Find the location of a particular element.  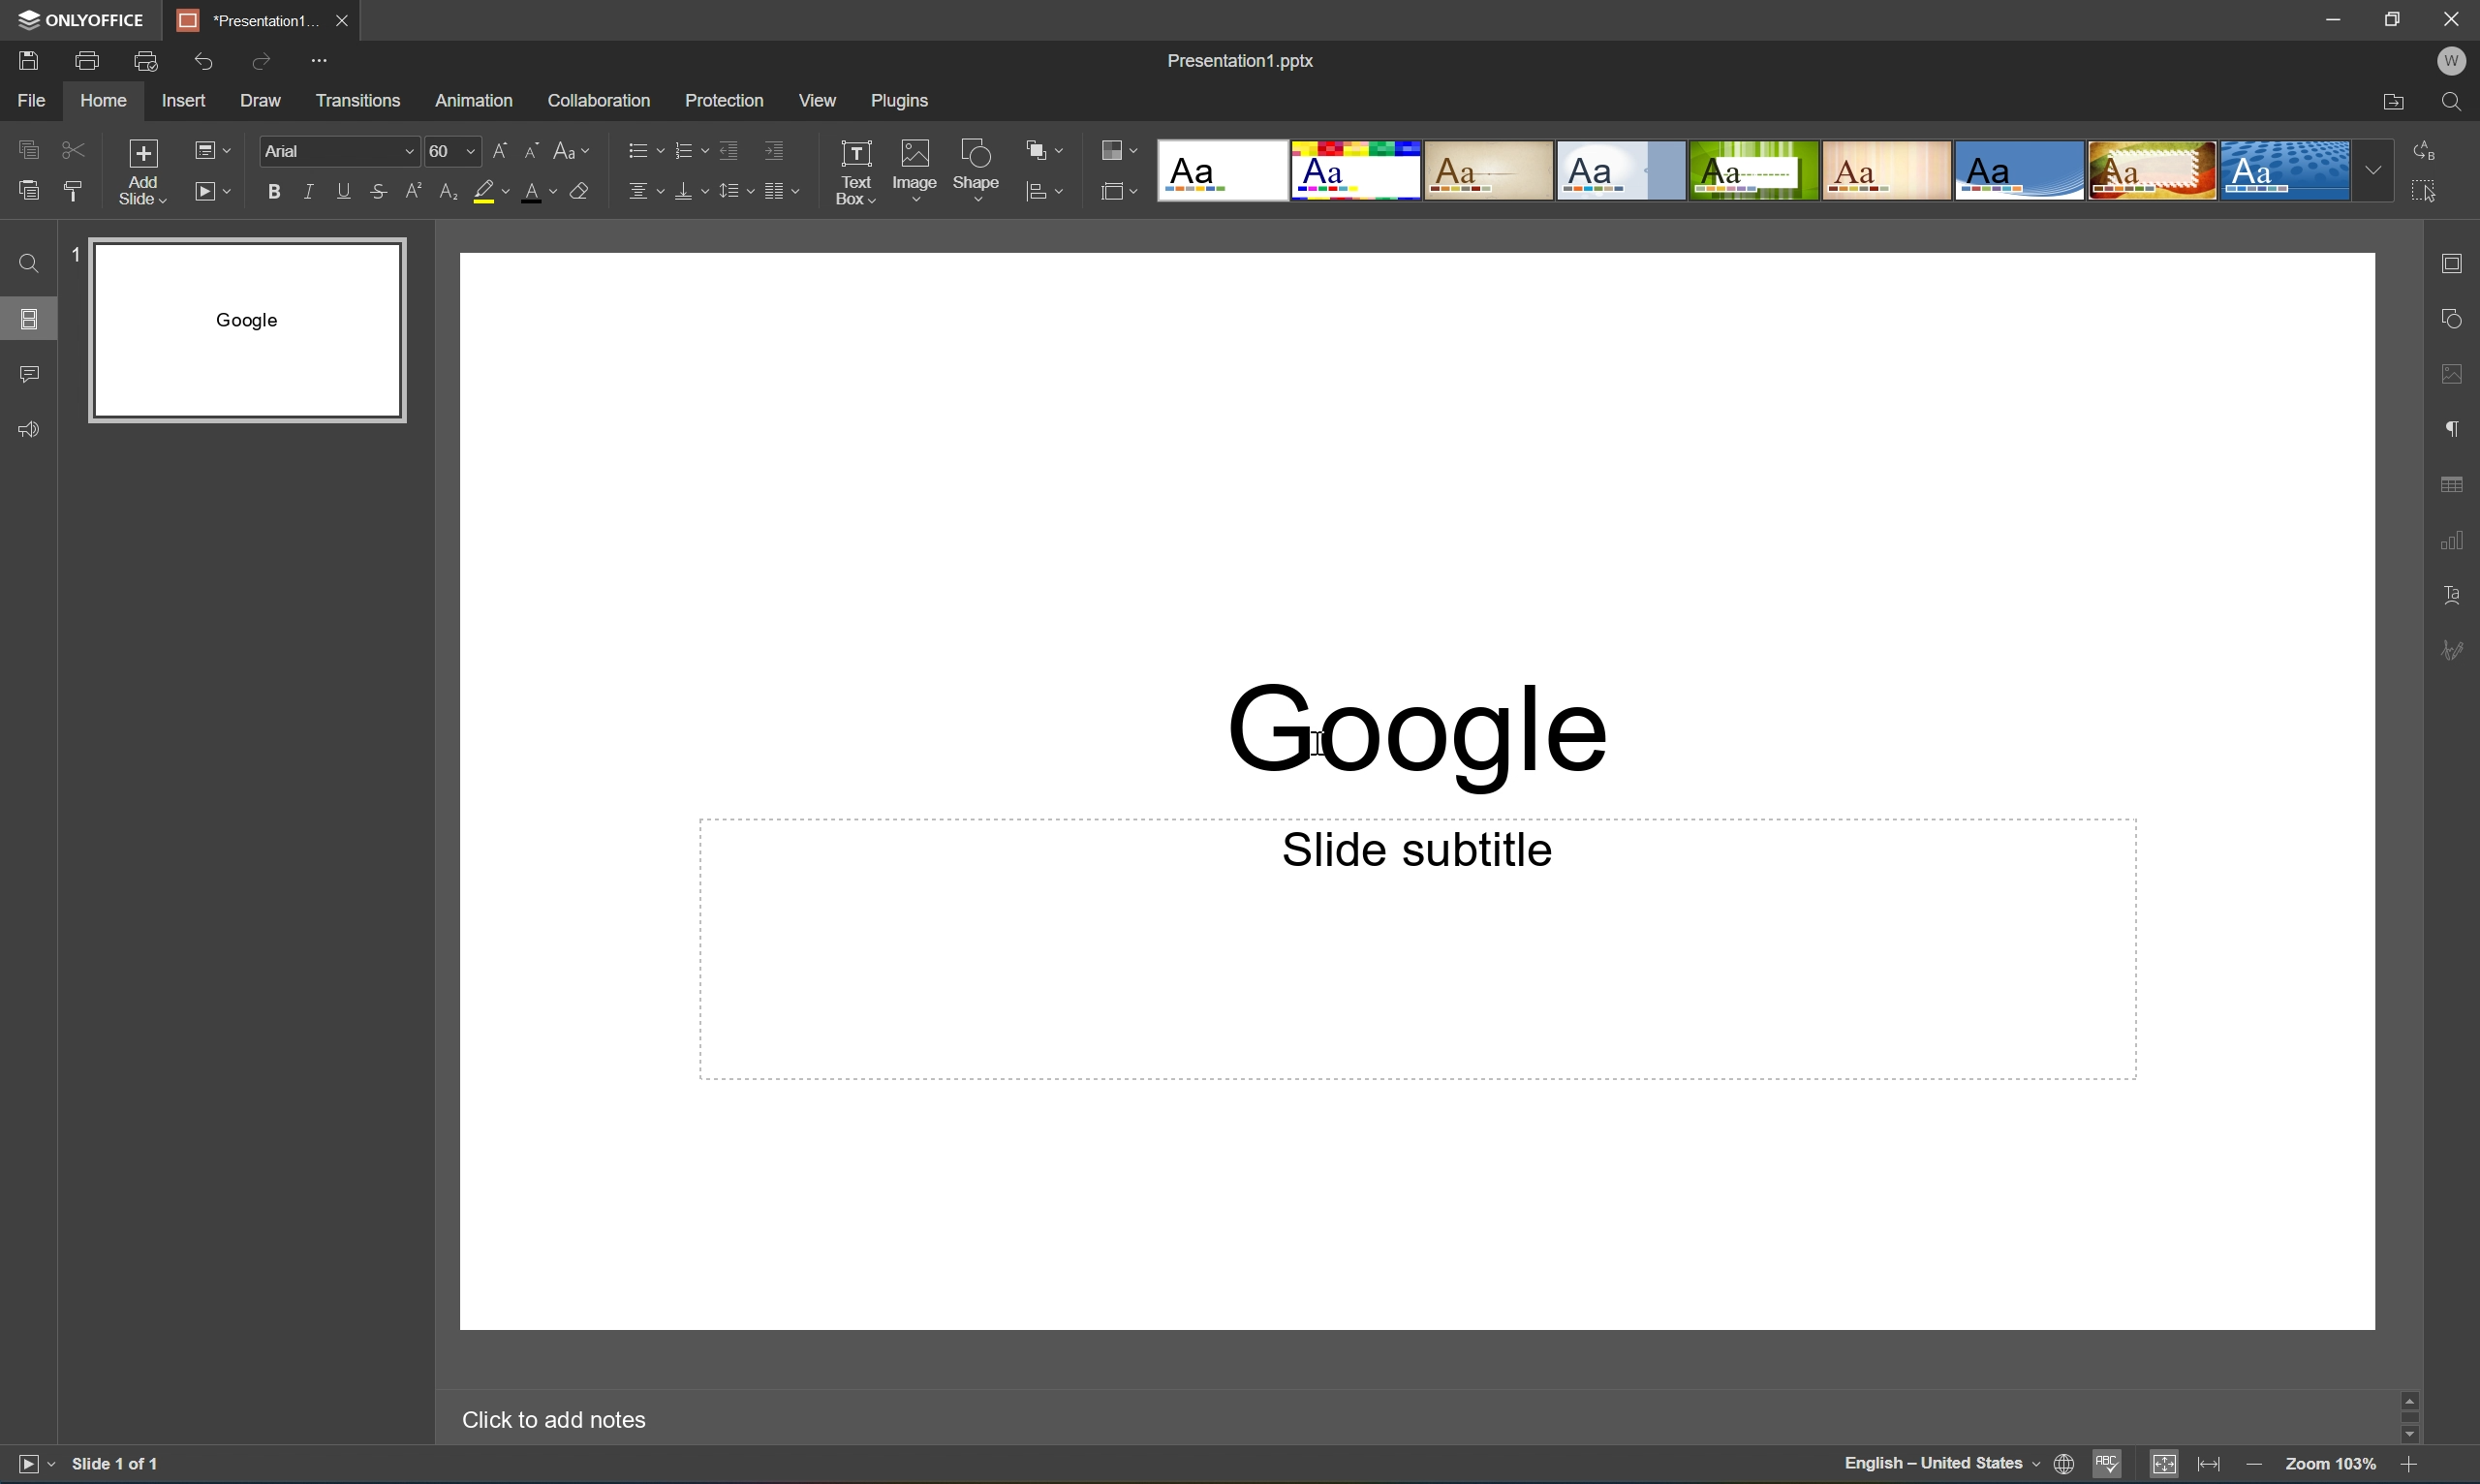

Save is located at coordinates (27, 61).